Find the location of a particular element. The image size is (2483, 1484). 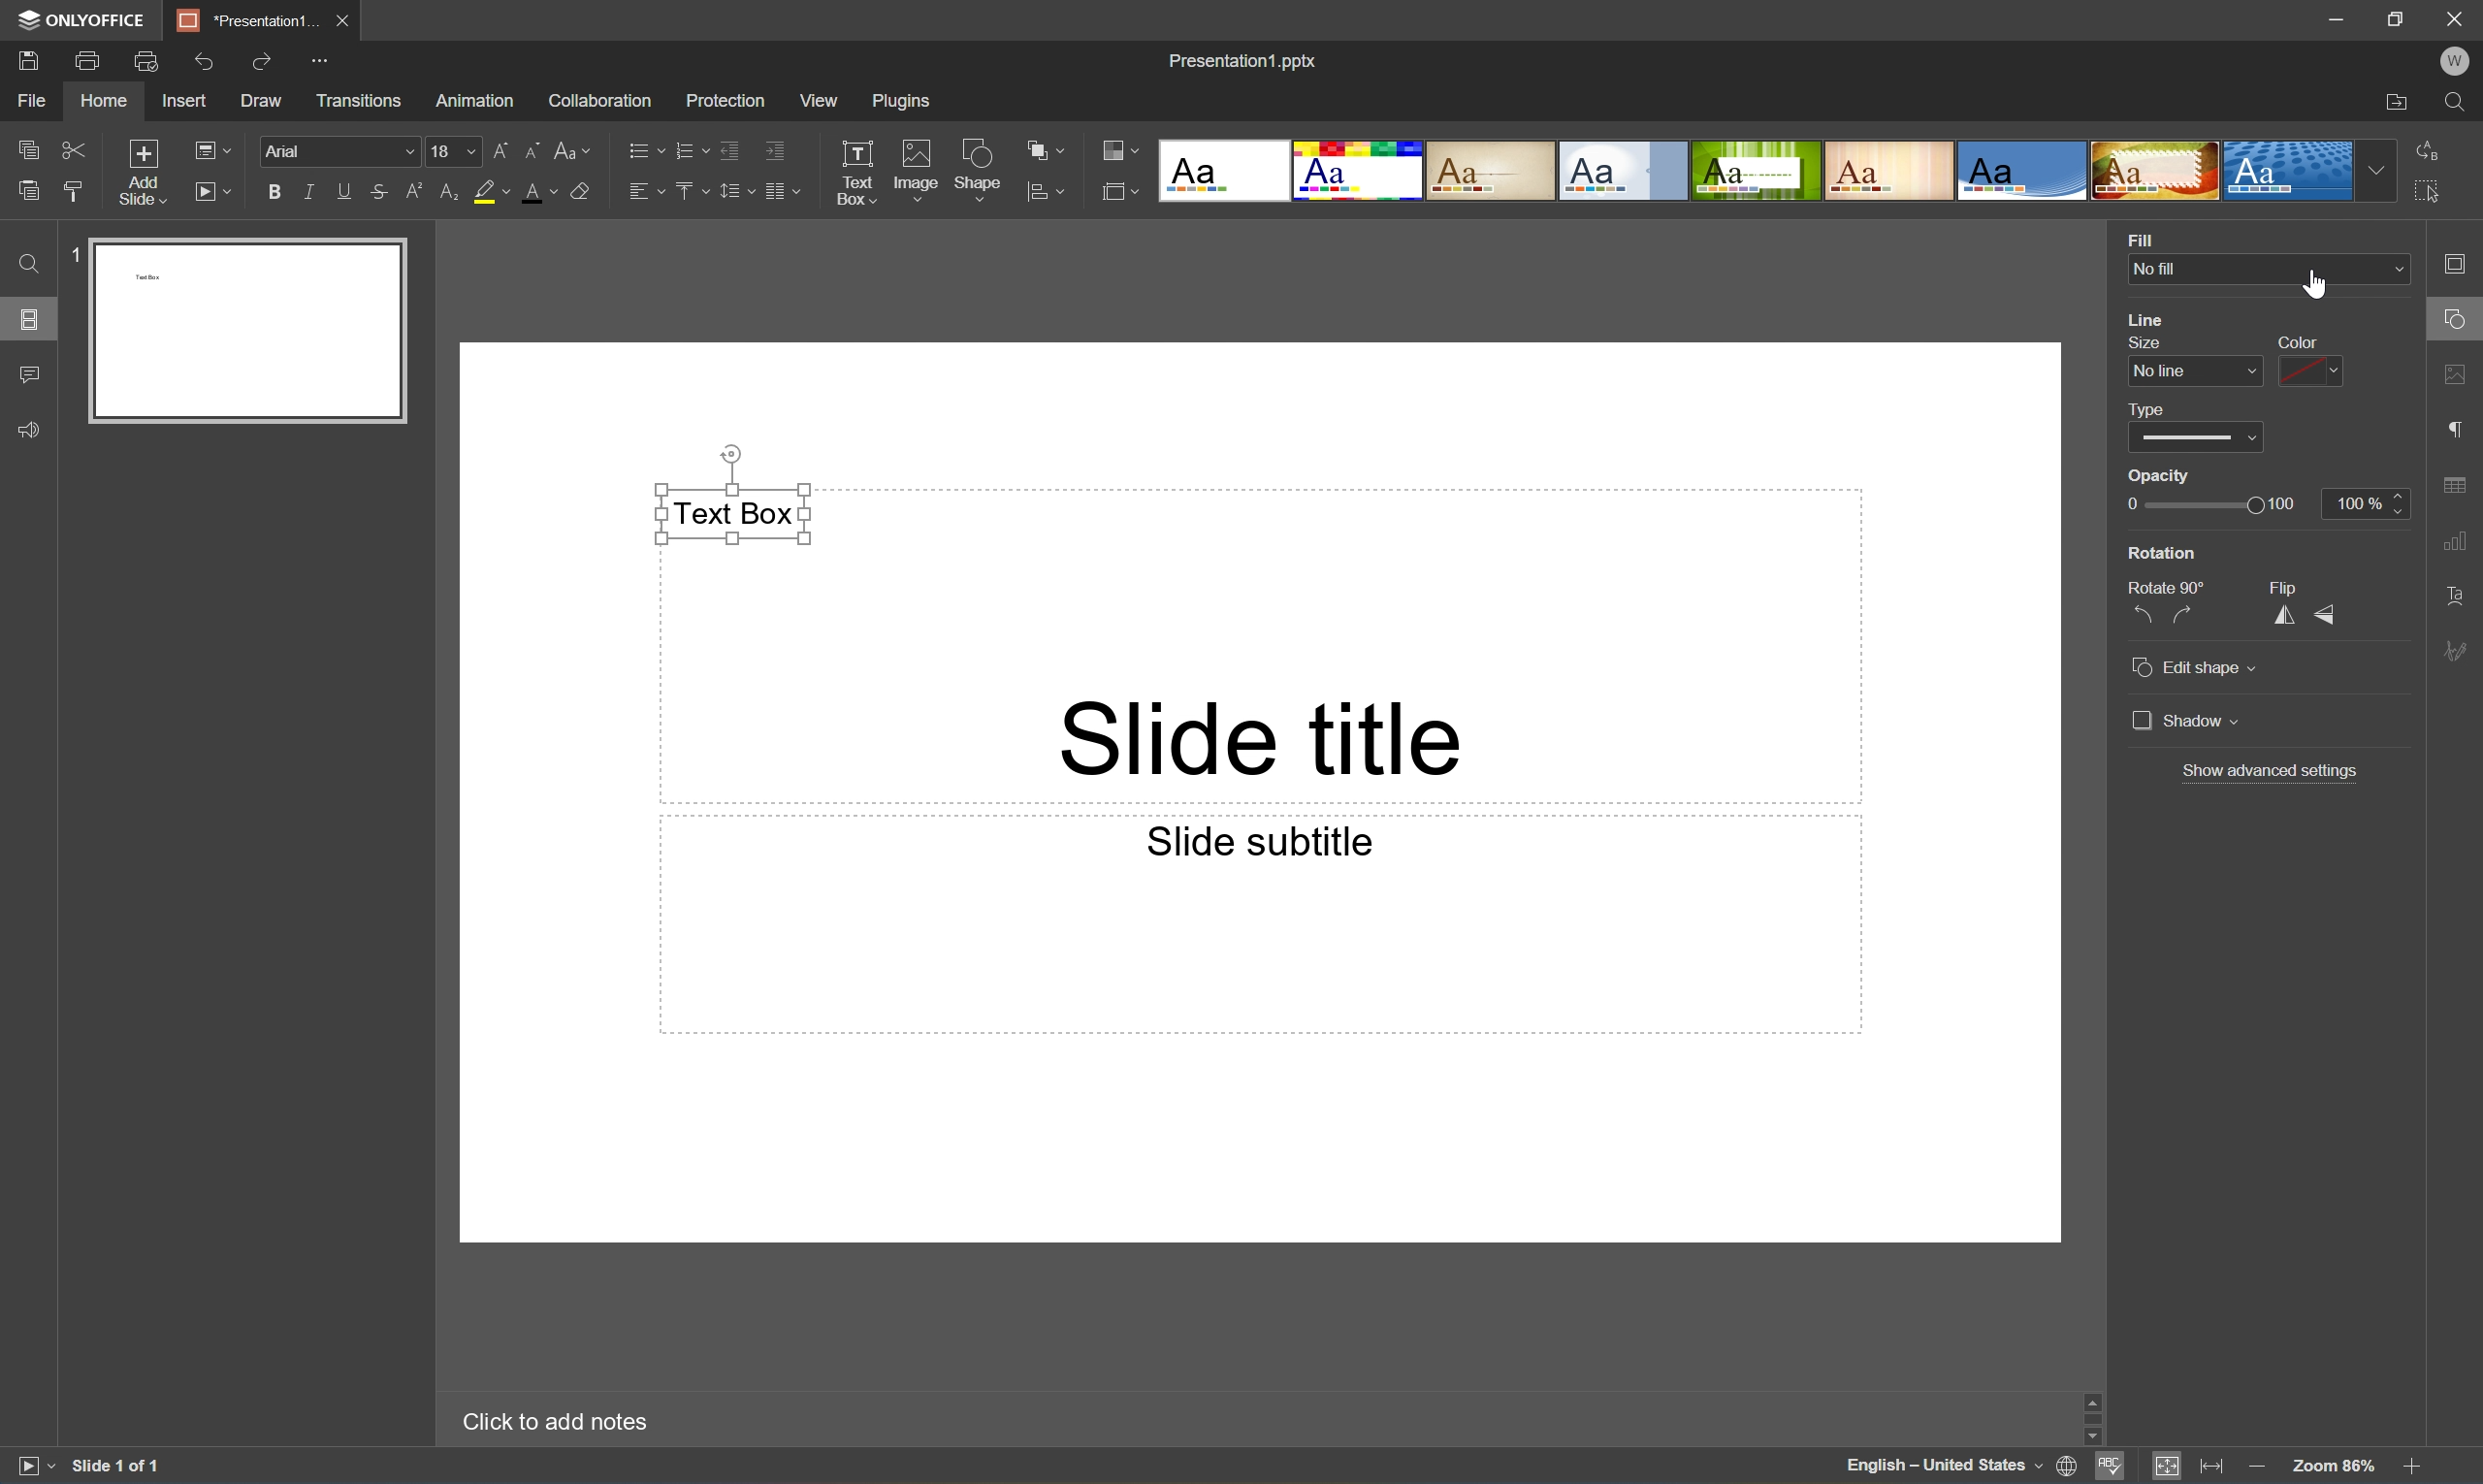

Feedback & Support is located at coordinates (28, 431).